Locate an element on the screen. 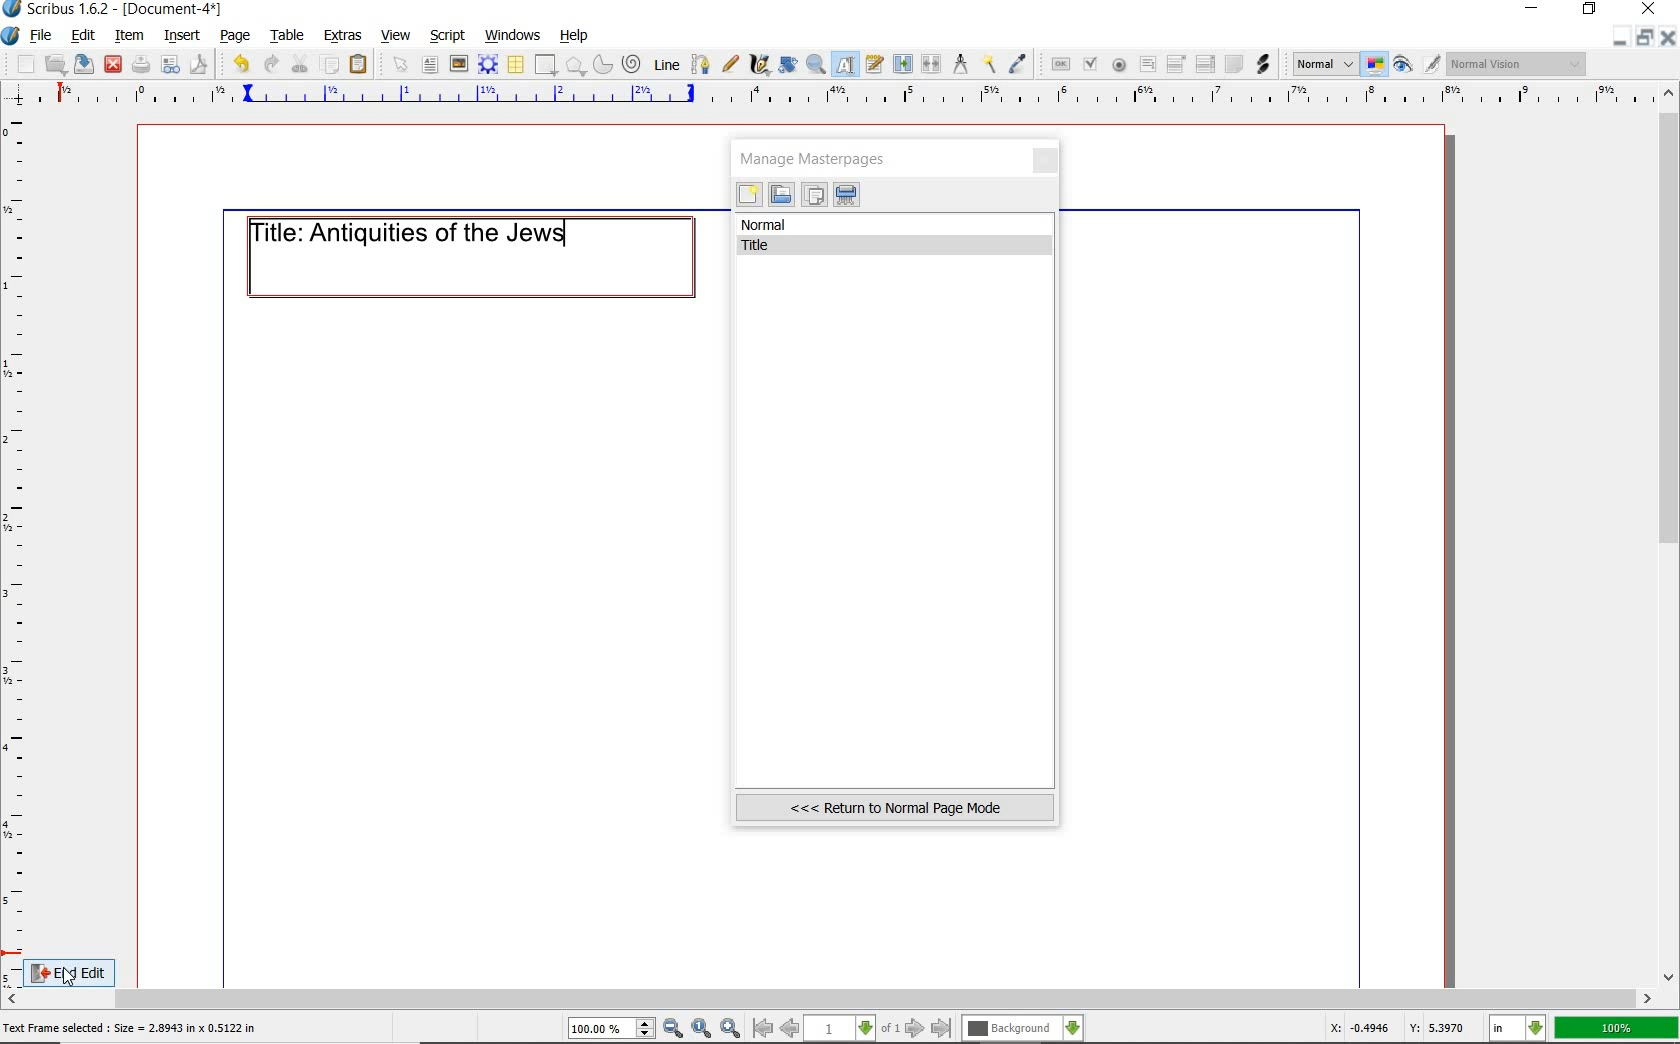 The width and height of the screenshot is (1680, 1044). pdf radio button is located at coordinates (1118, 65).